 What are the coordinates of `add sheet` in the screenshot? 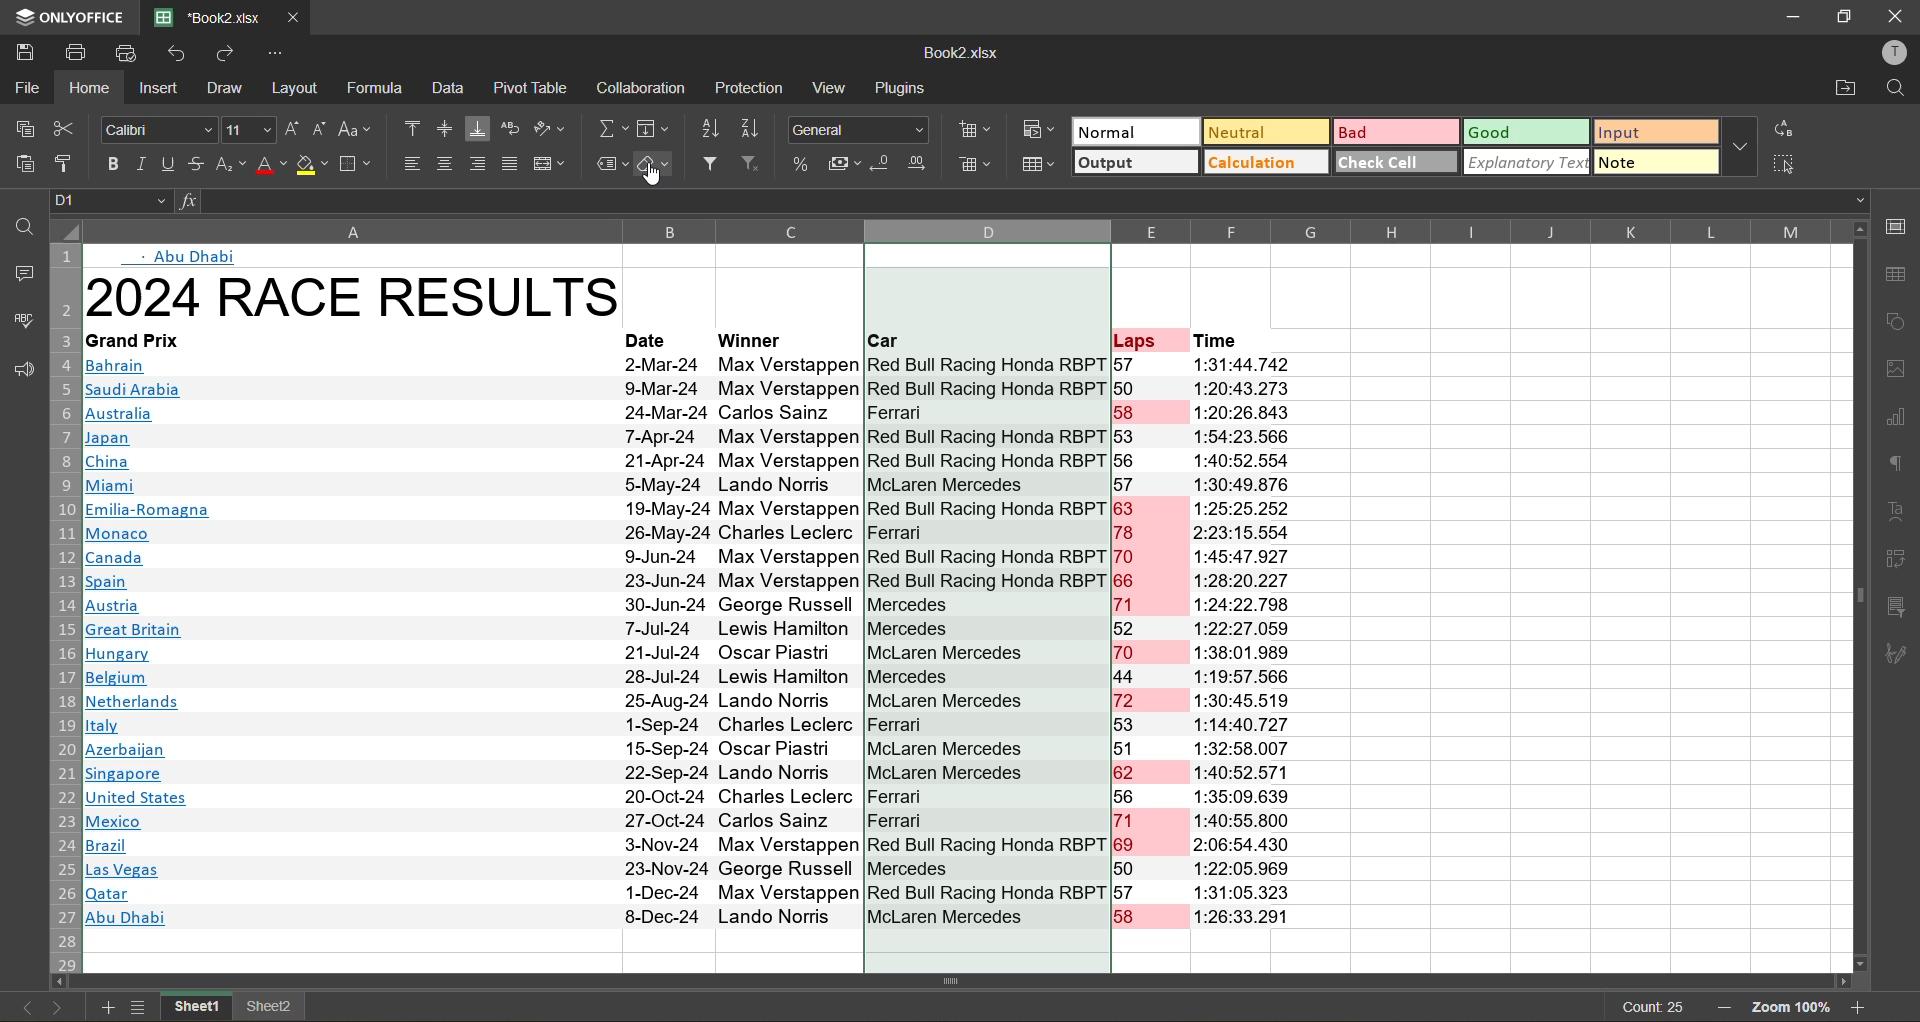 It's located at (108, 1008).